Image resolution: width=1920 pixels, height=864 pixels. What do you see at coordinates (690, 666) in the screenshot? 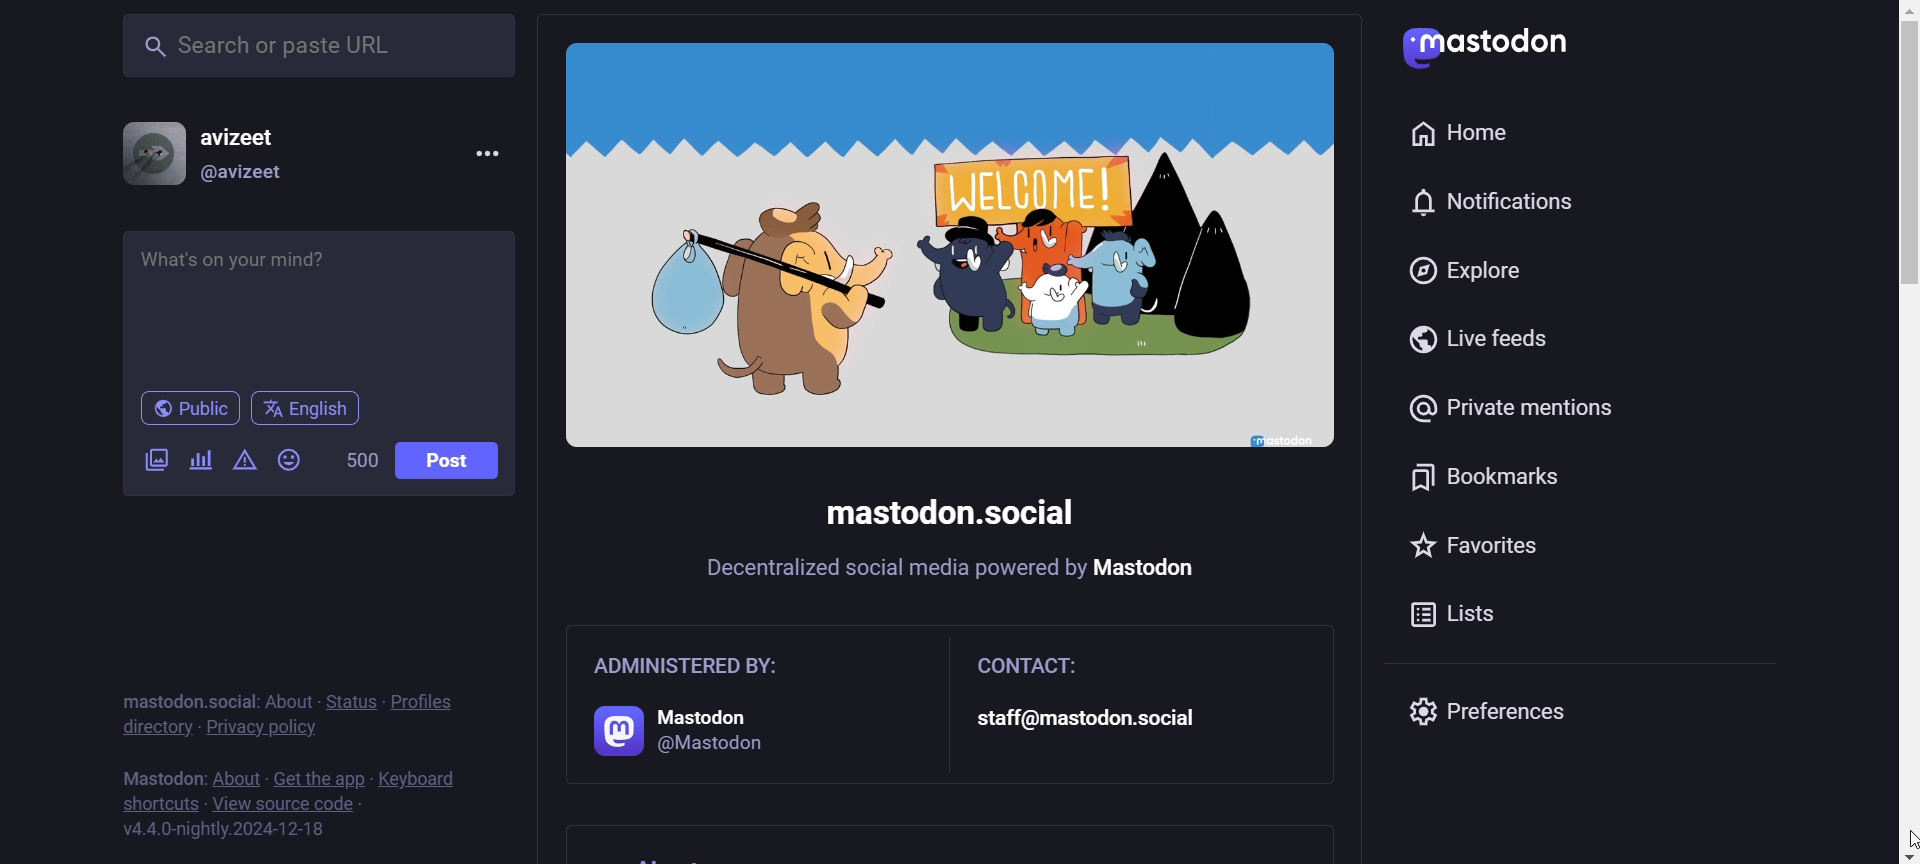
I see `ADMINISTERED BY:` at bounding box center [690, 666].